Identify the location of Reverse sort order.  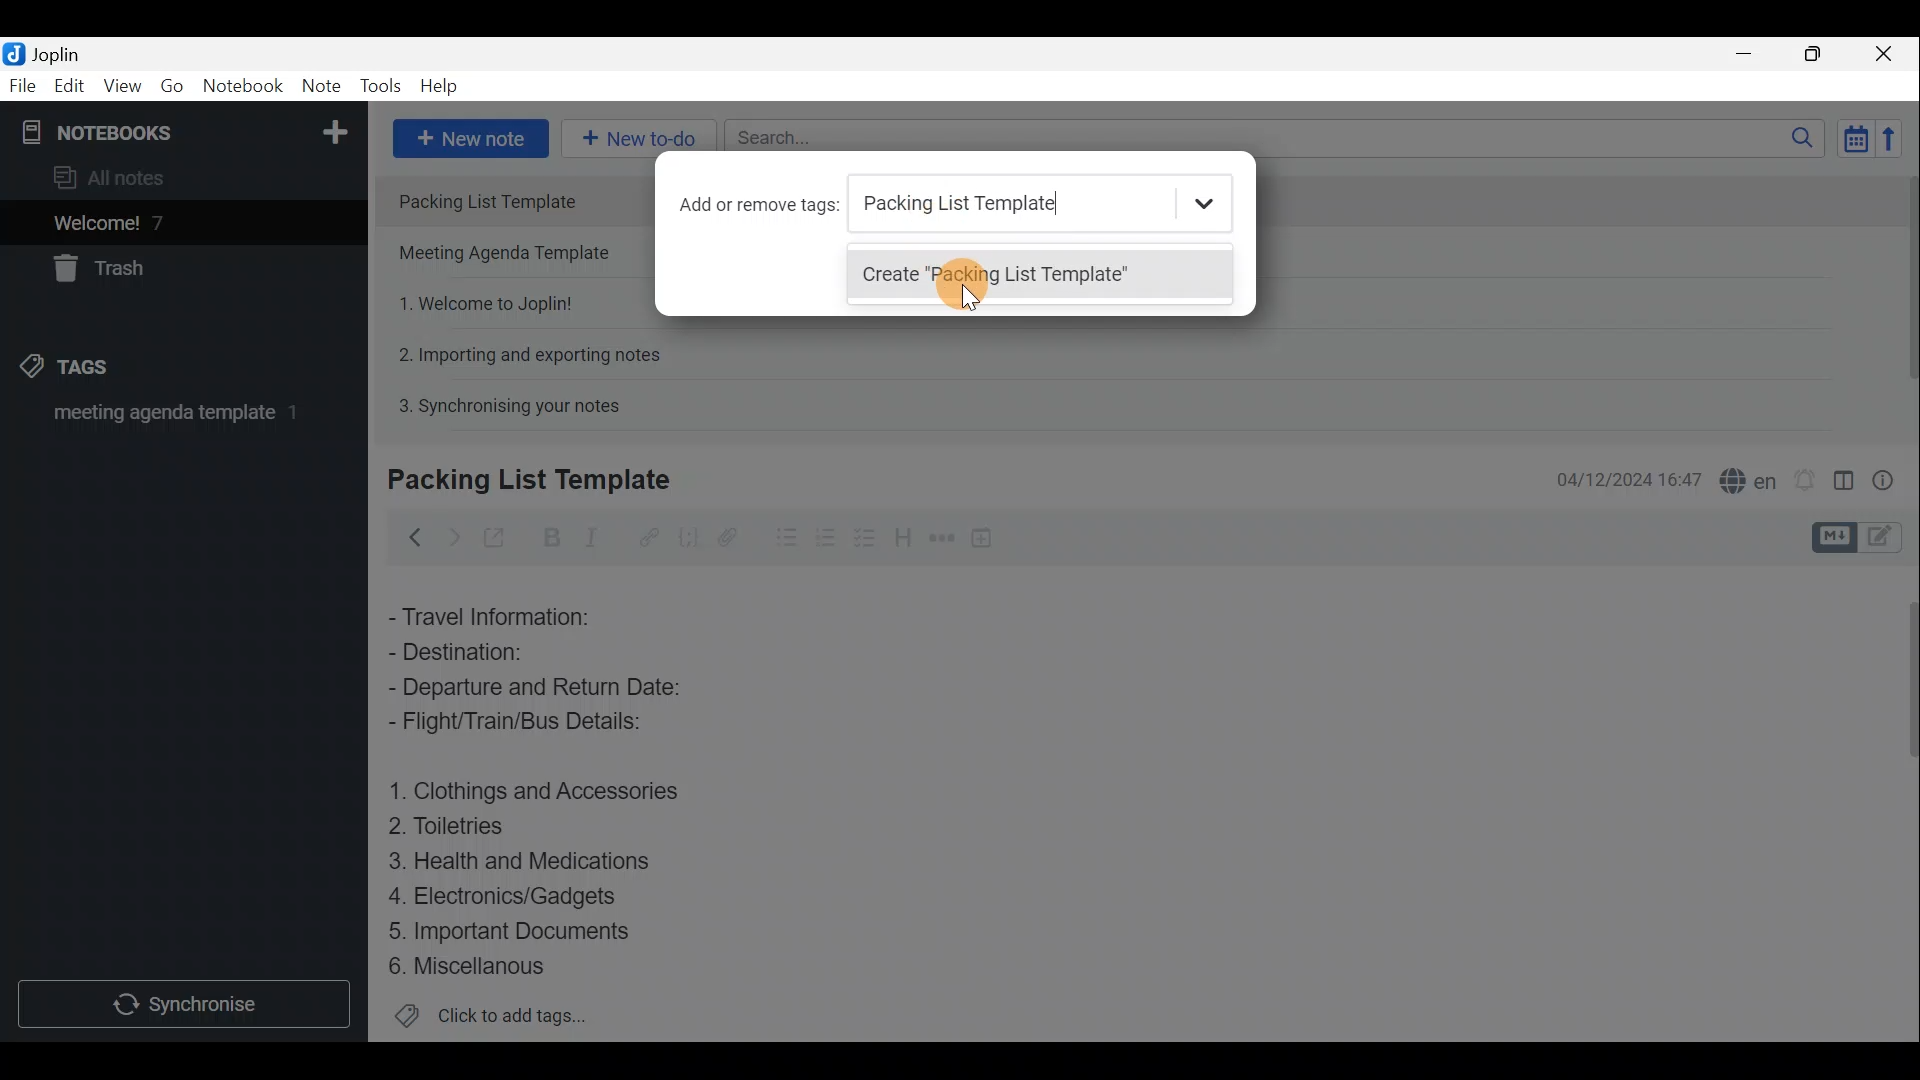
(1896, 137).